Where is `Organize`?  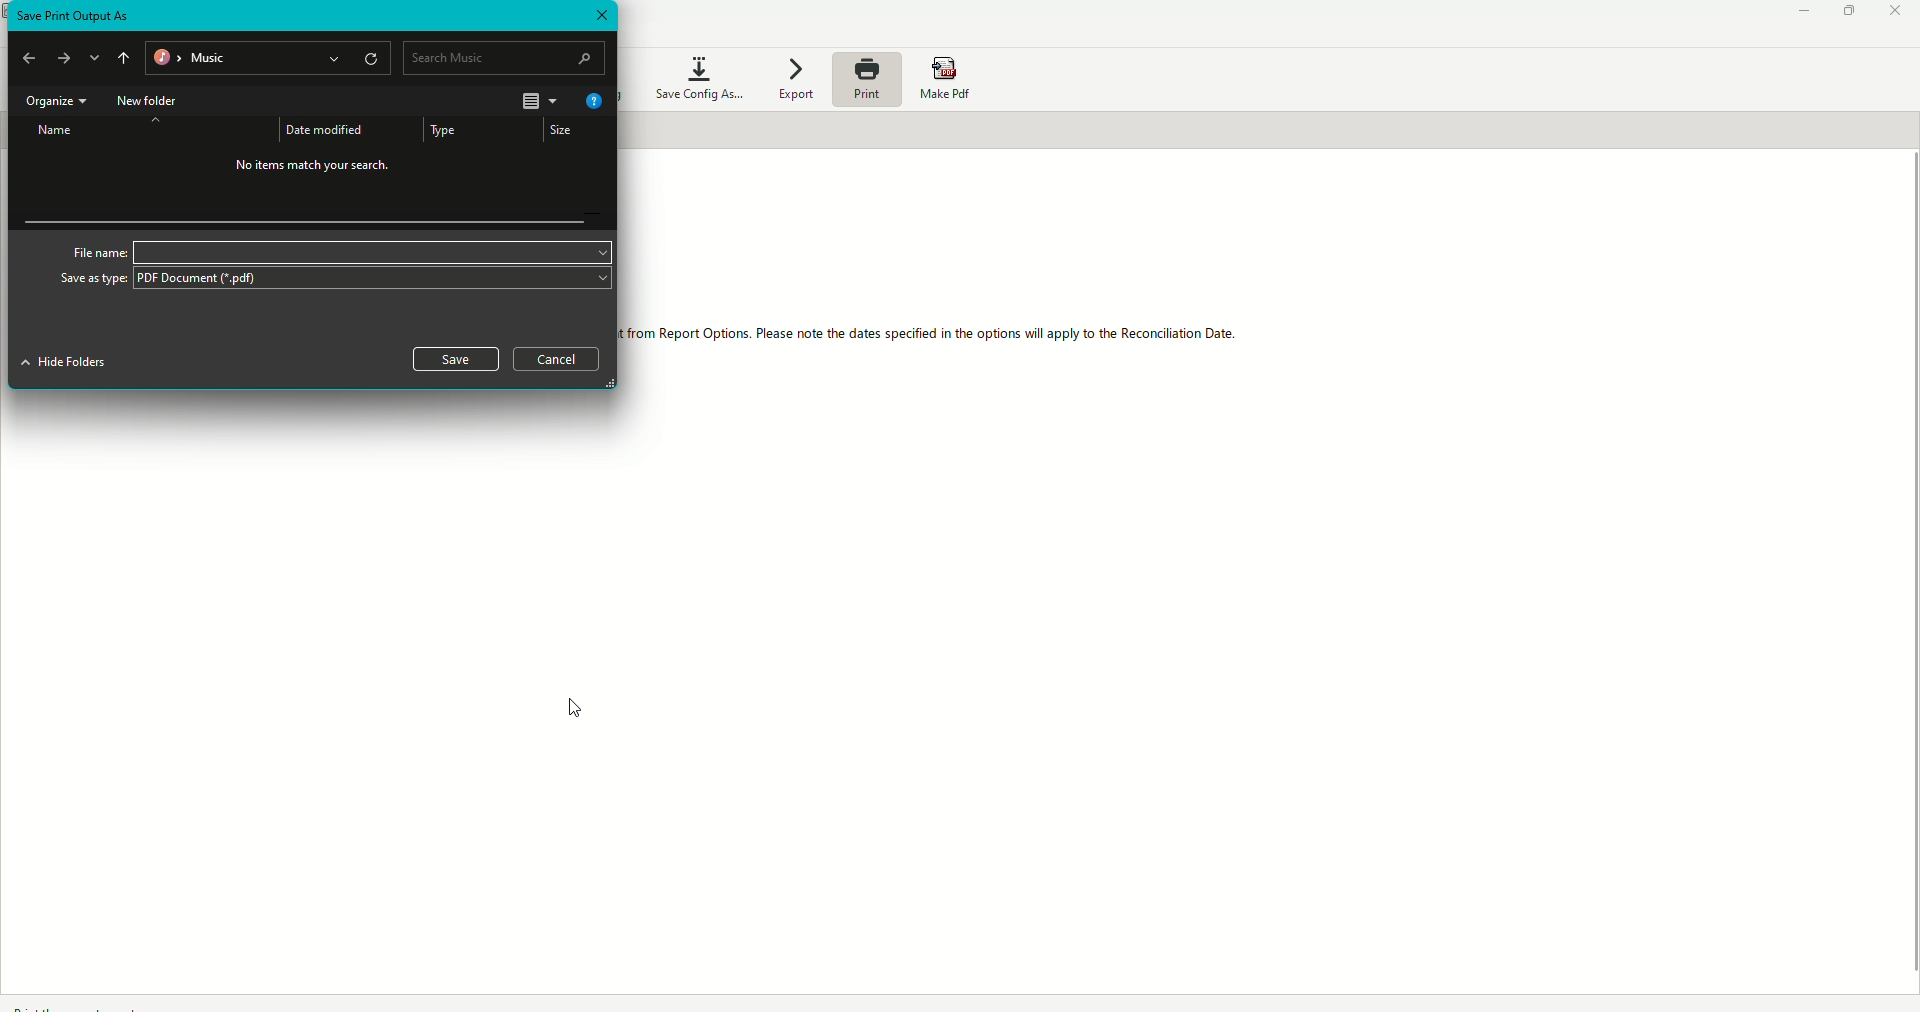
Organize is located at coordinates (53, 102).